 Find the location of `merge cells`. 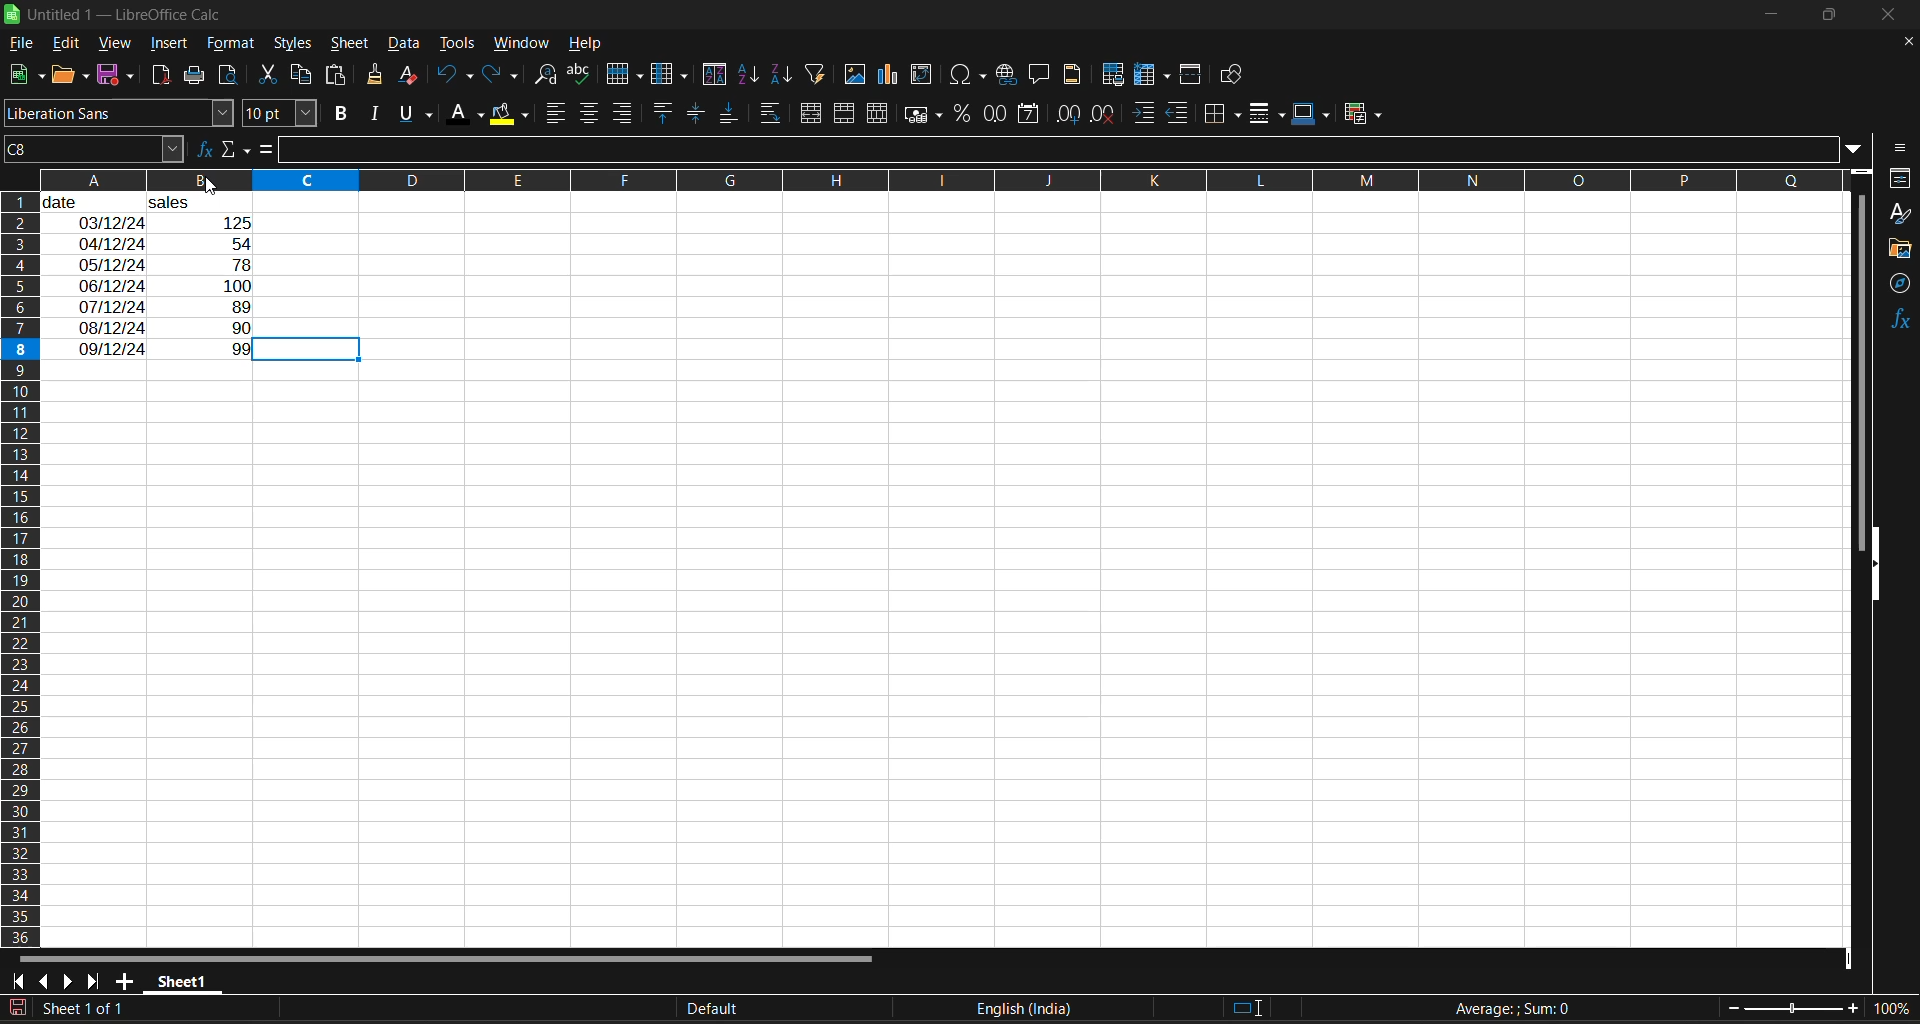

merge cells is located at coordinates (846, 113).